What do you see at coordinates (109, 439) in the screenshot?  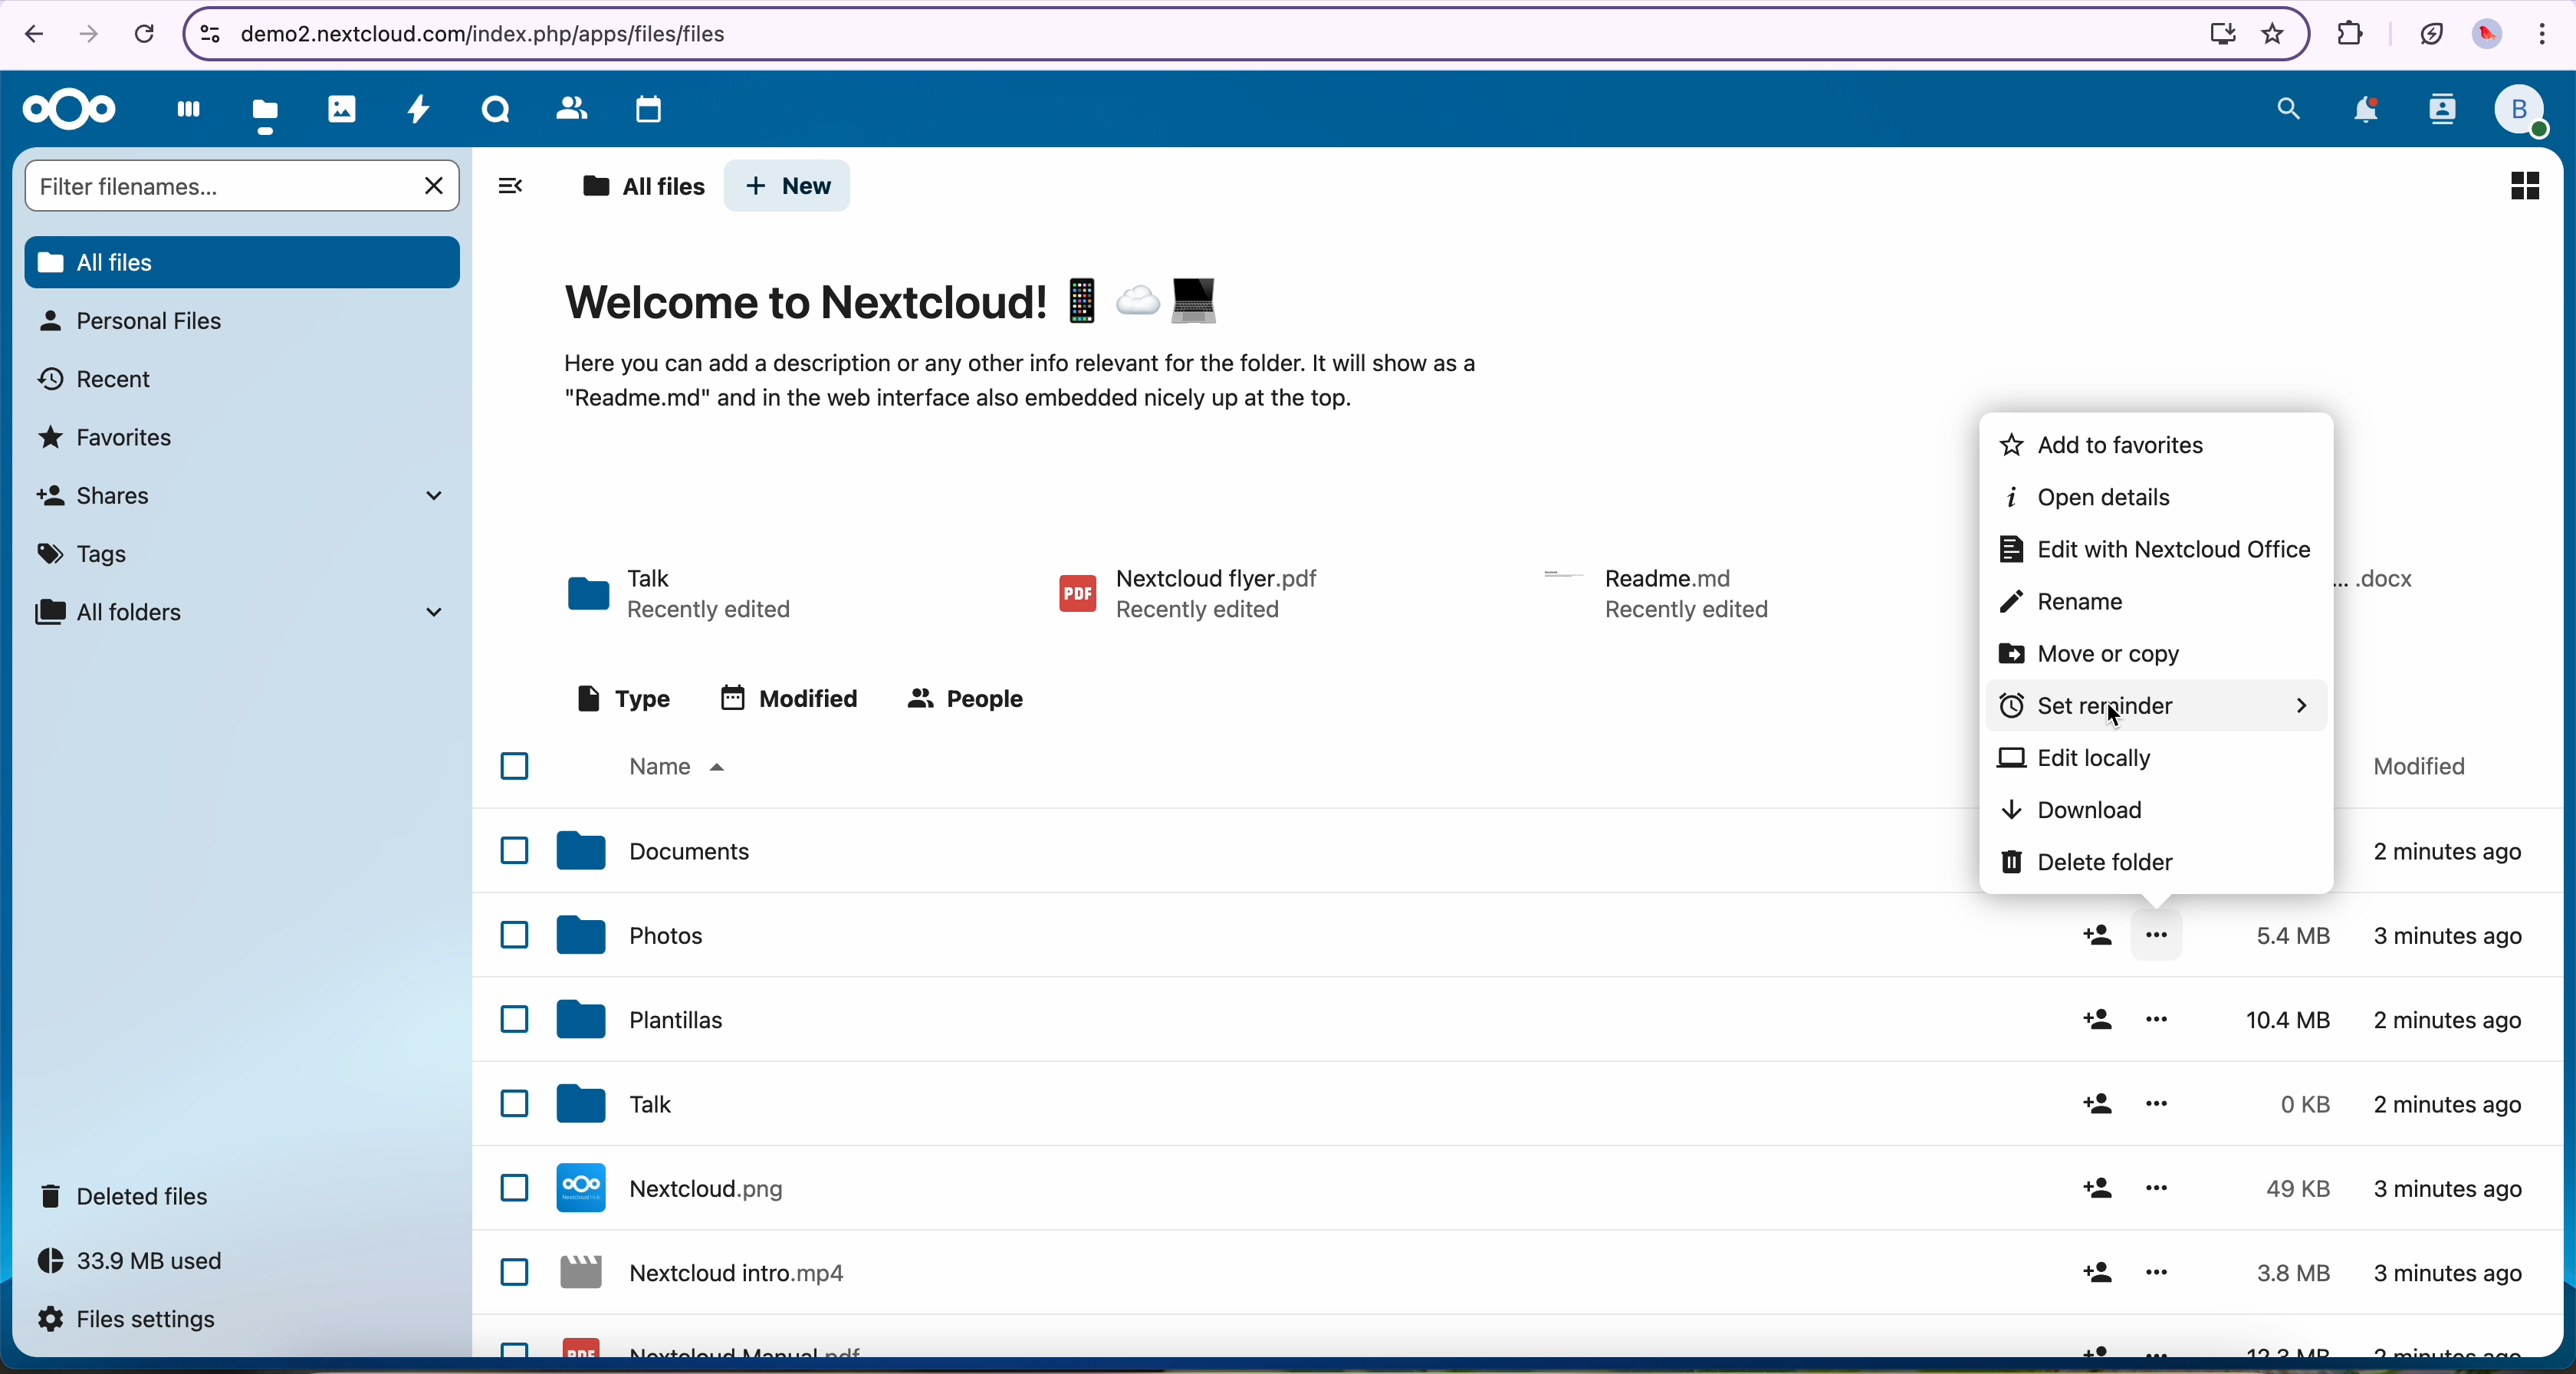 I see `favorites` at bounding box center [109, 439].